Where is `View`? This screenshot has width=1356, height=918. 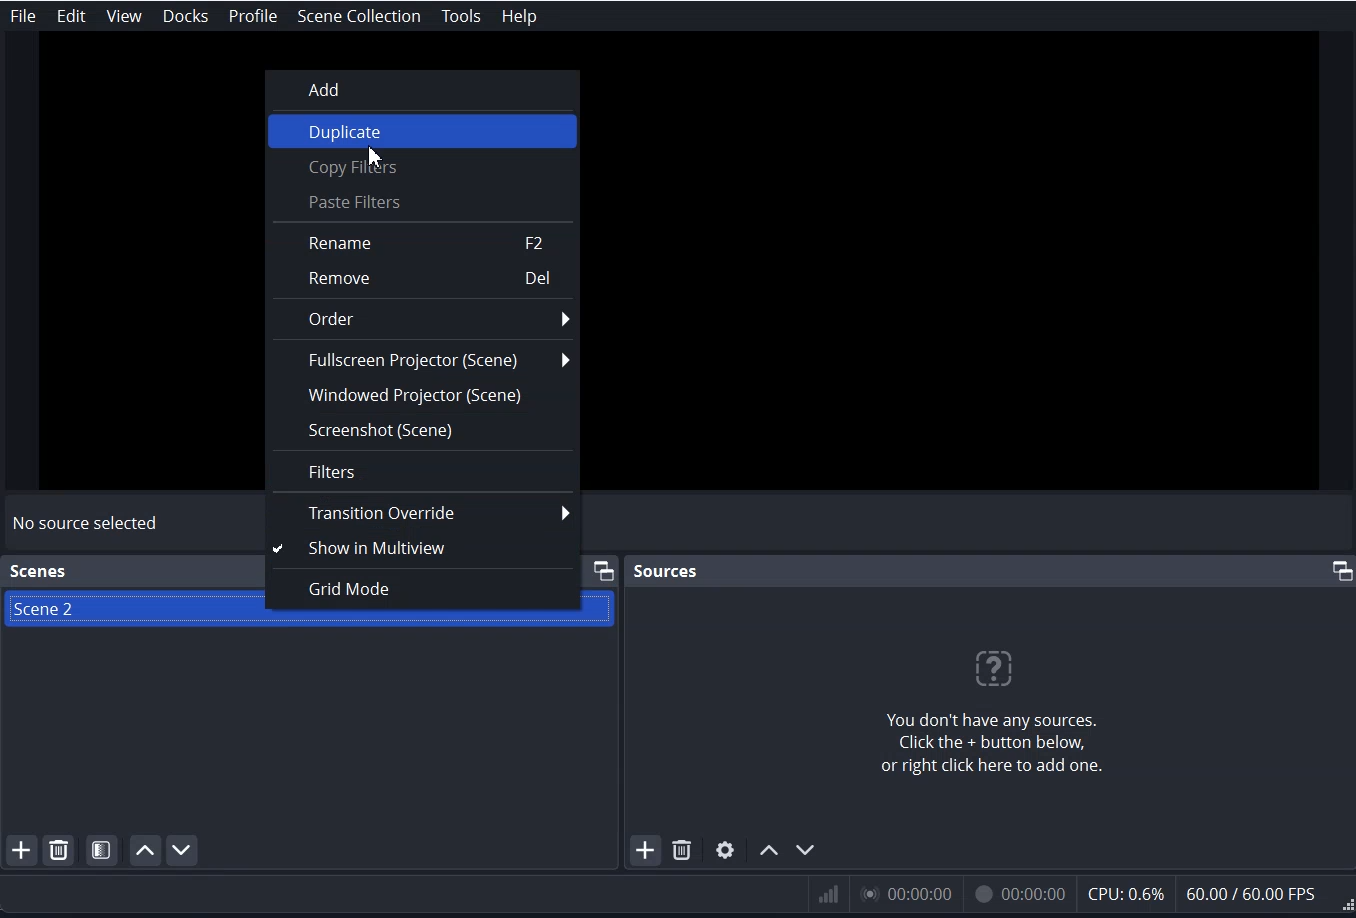
View is located at coordinates (123, 16).